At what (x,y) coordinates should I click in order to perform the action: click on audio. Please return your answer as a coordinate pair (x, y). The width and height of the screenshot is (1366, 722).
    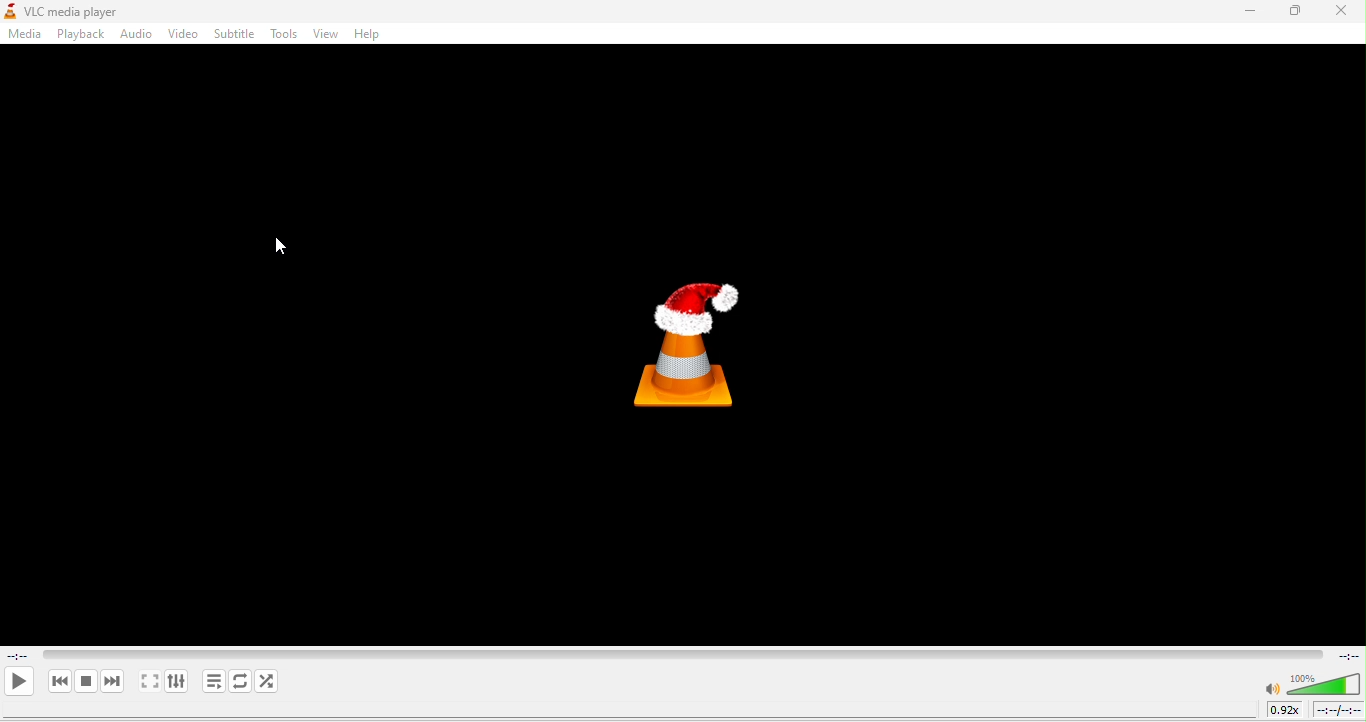
    Looking at the image, I should click on (136, 34).